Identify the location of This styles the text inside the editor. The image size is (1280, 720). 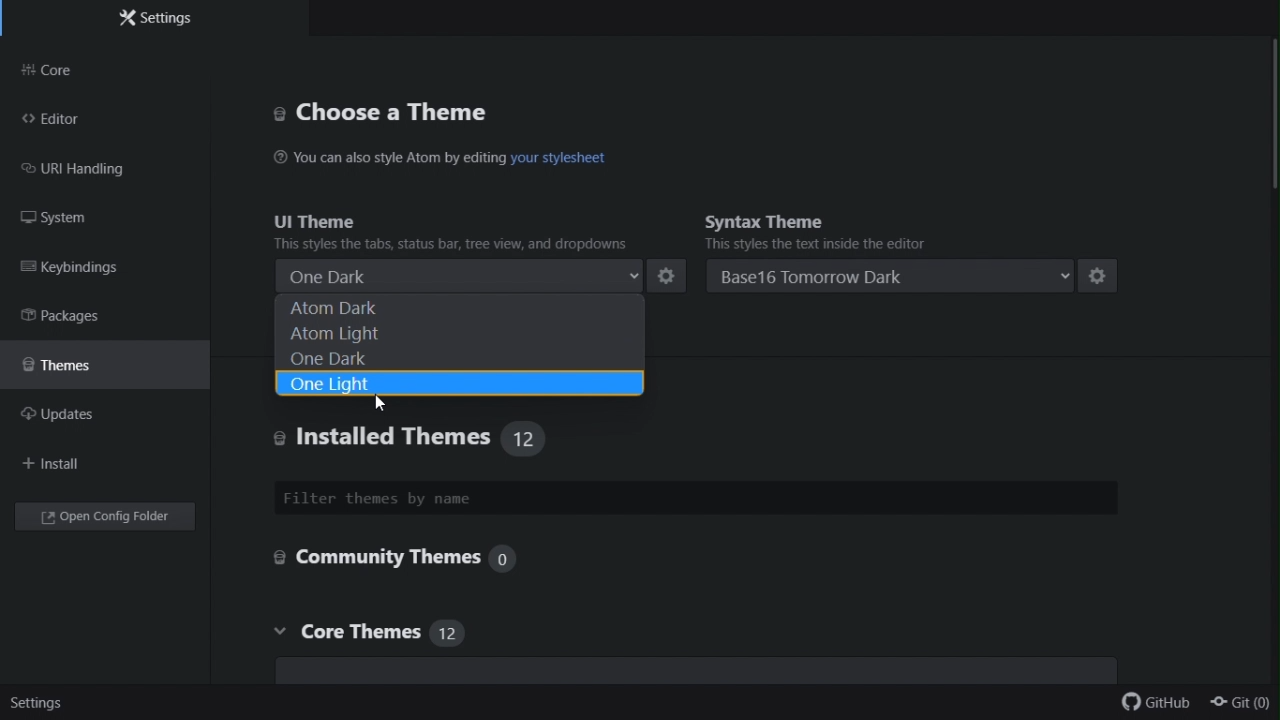
(815, 243).